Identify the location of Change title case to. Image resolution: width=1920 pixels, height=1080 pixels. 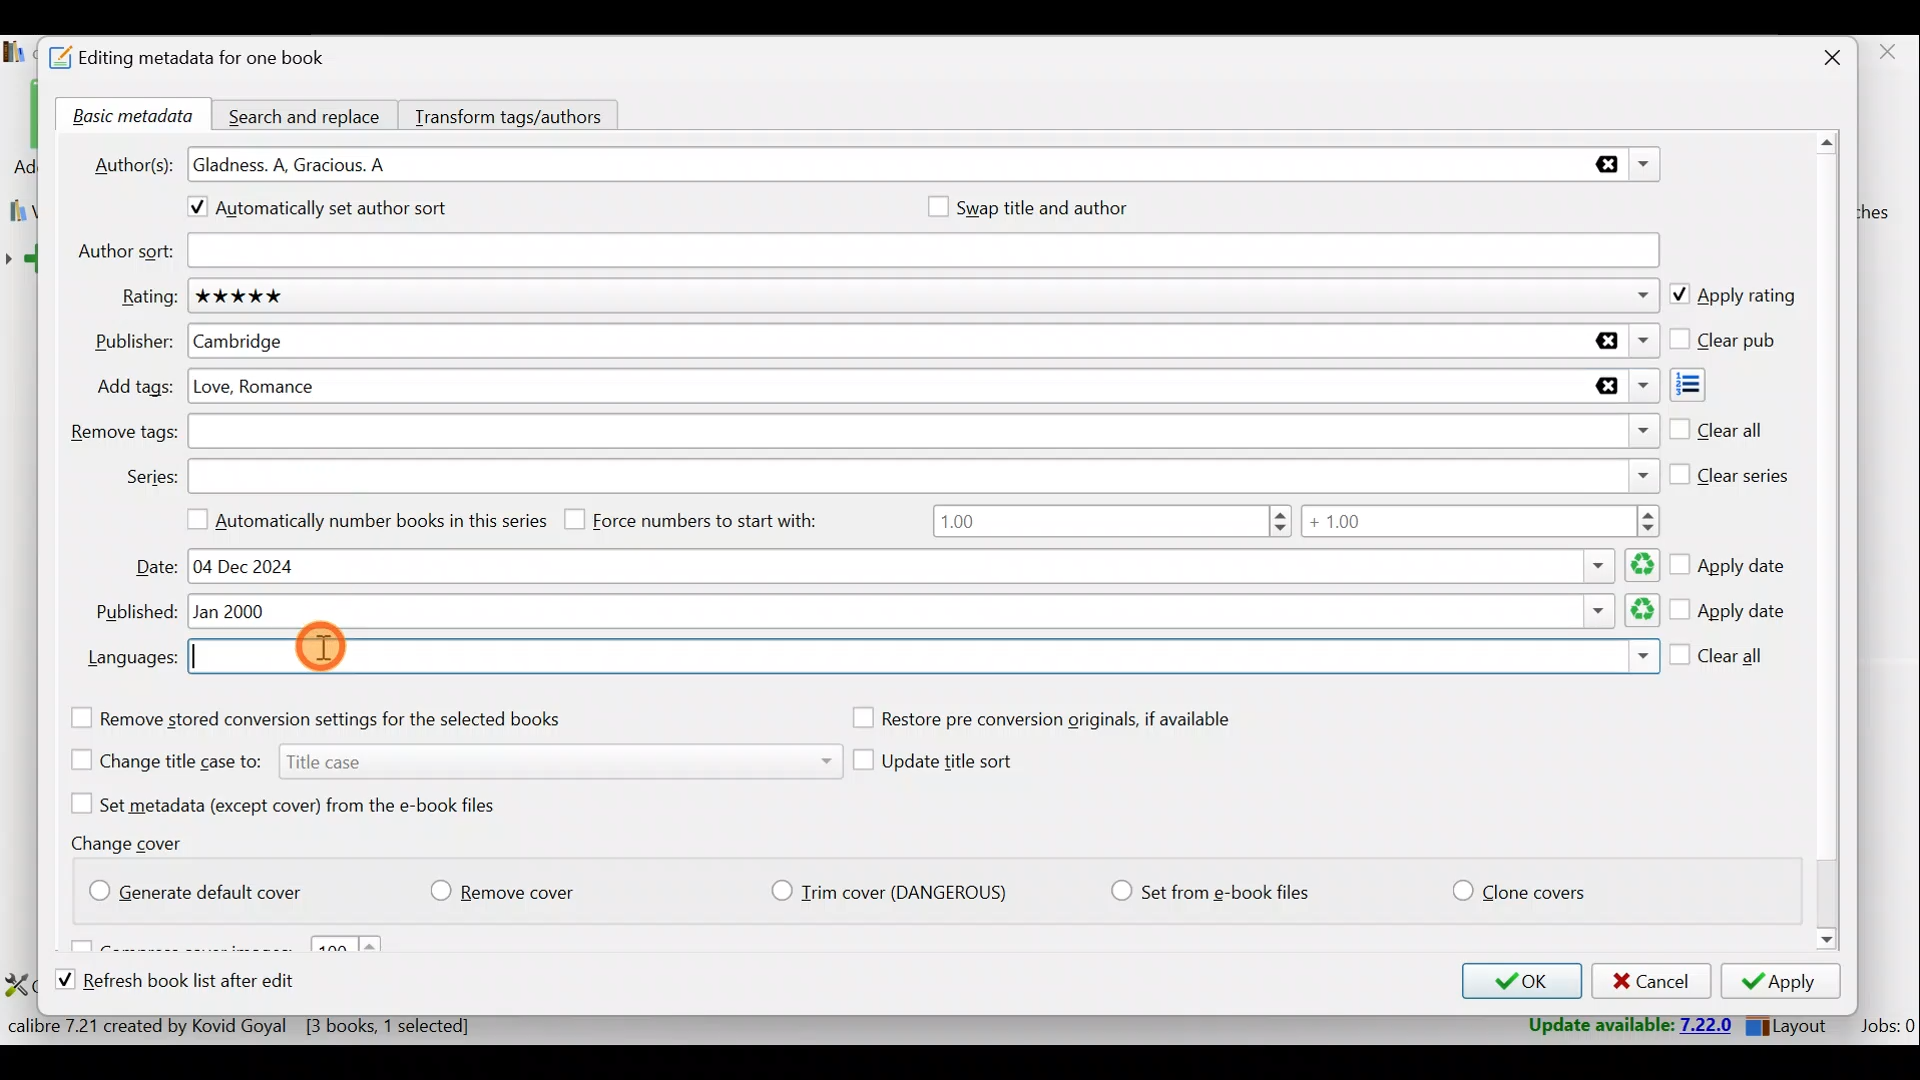
(447, 759).